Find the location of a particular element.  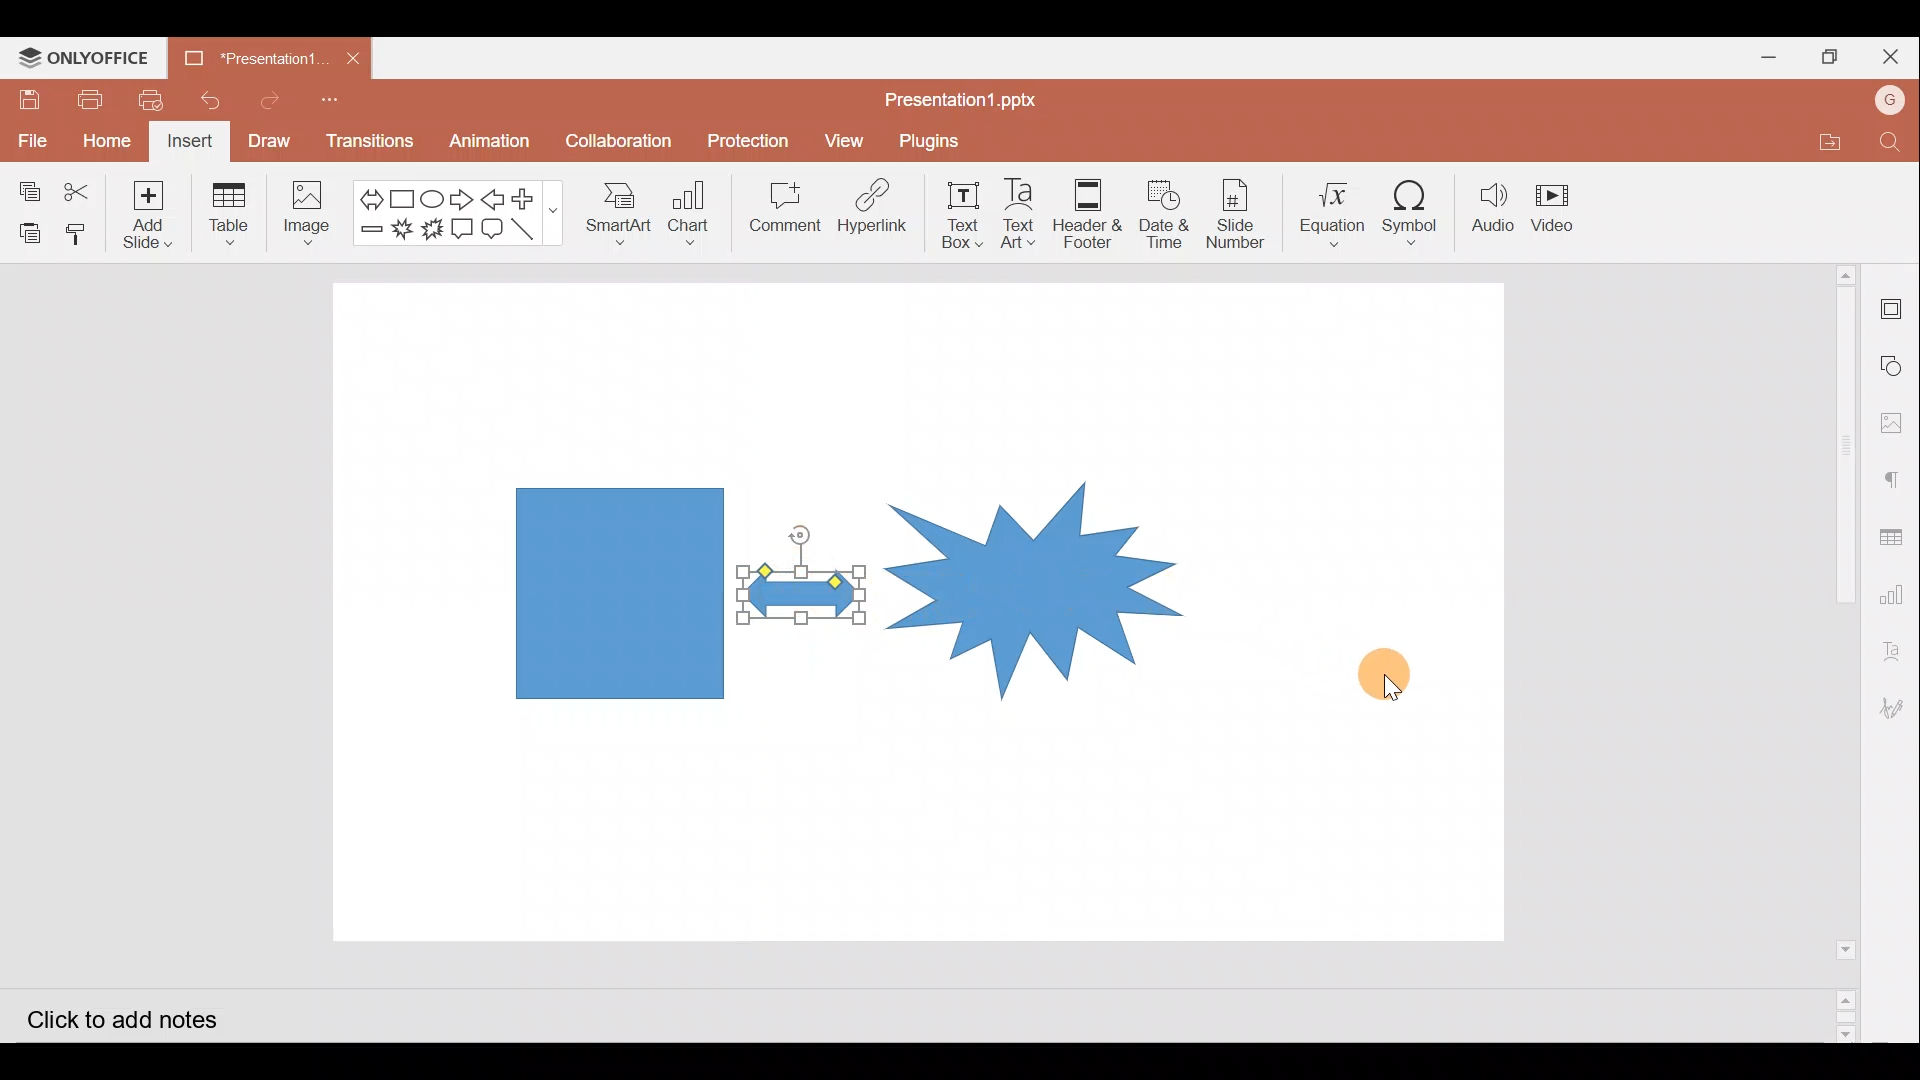

Scroll bar is located at coordinates (1837, 652).